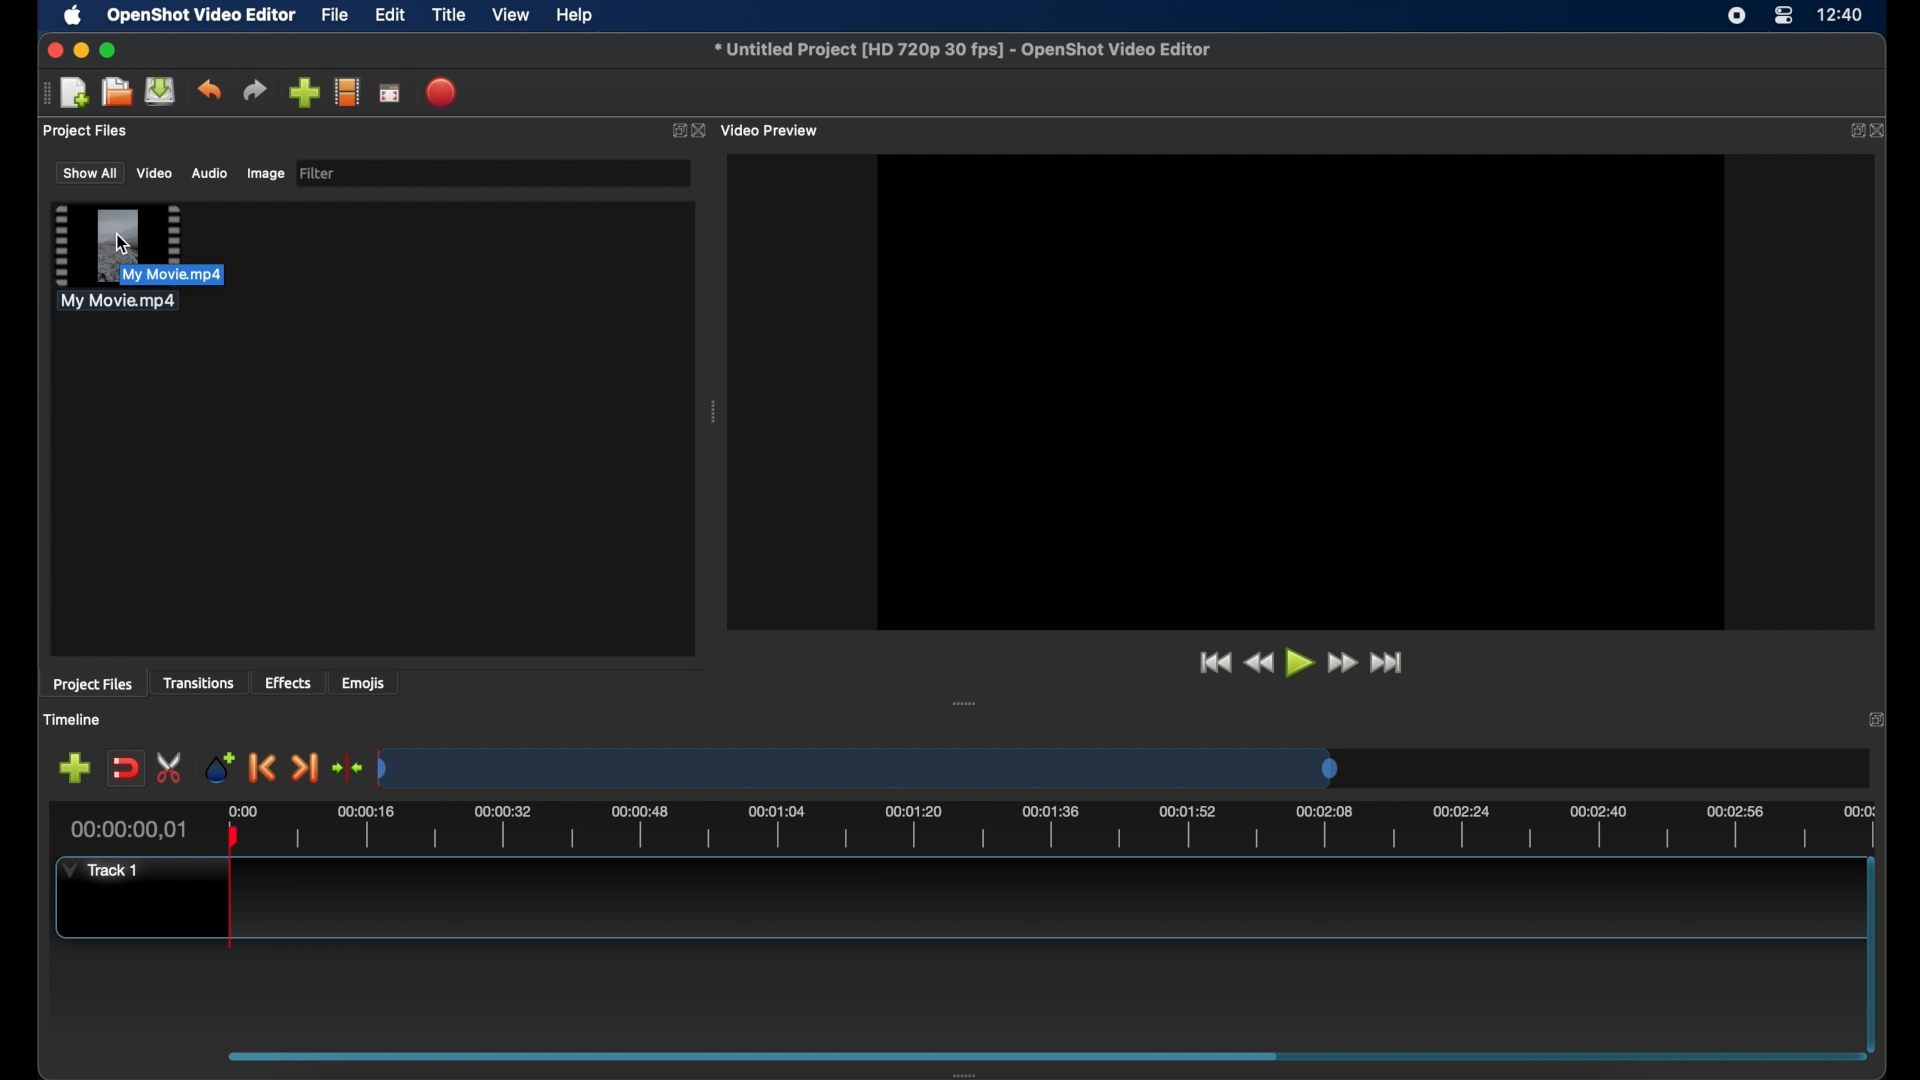 The height and width of the screenshot is (1080, 1920). What do you see at coordinates (288, 682) in the screenshot?
I see `effects` at bounding box center [288, 682].